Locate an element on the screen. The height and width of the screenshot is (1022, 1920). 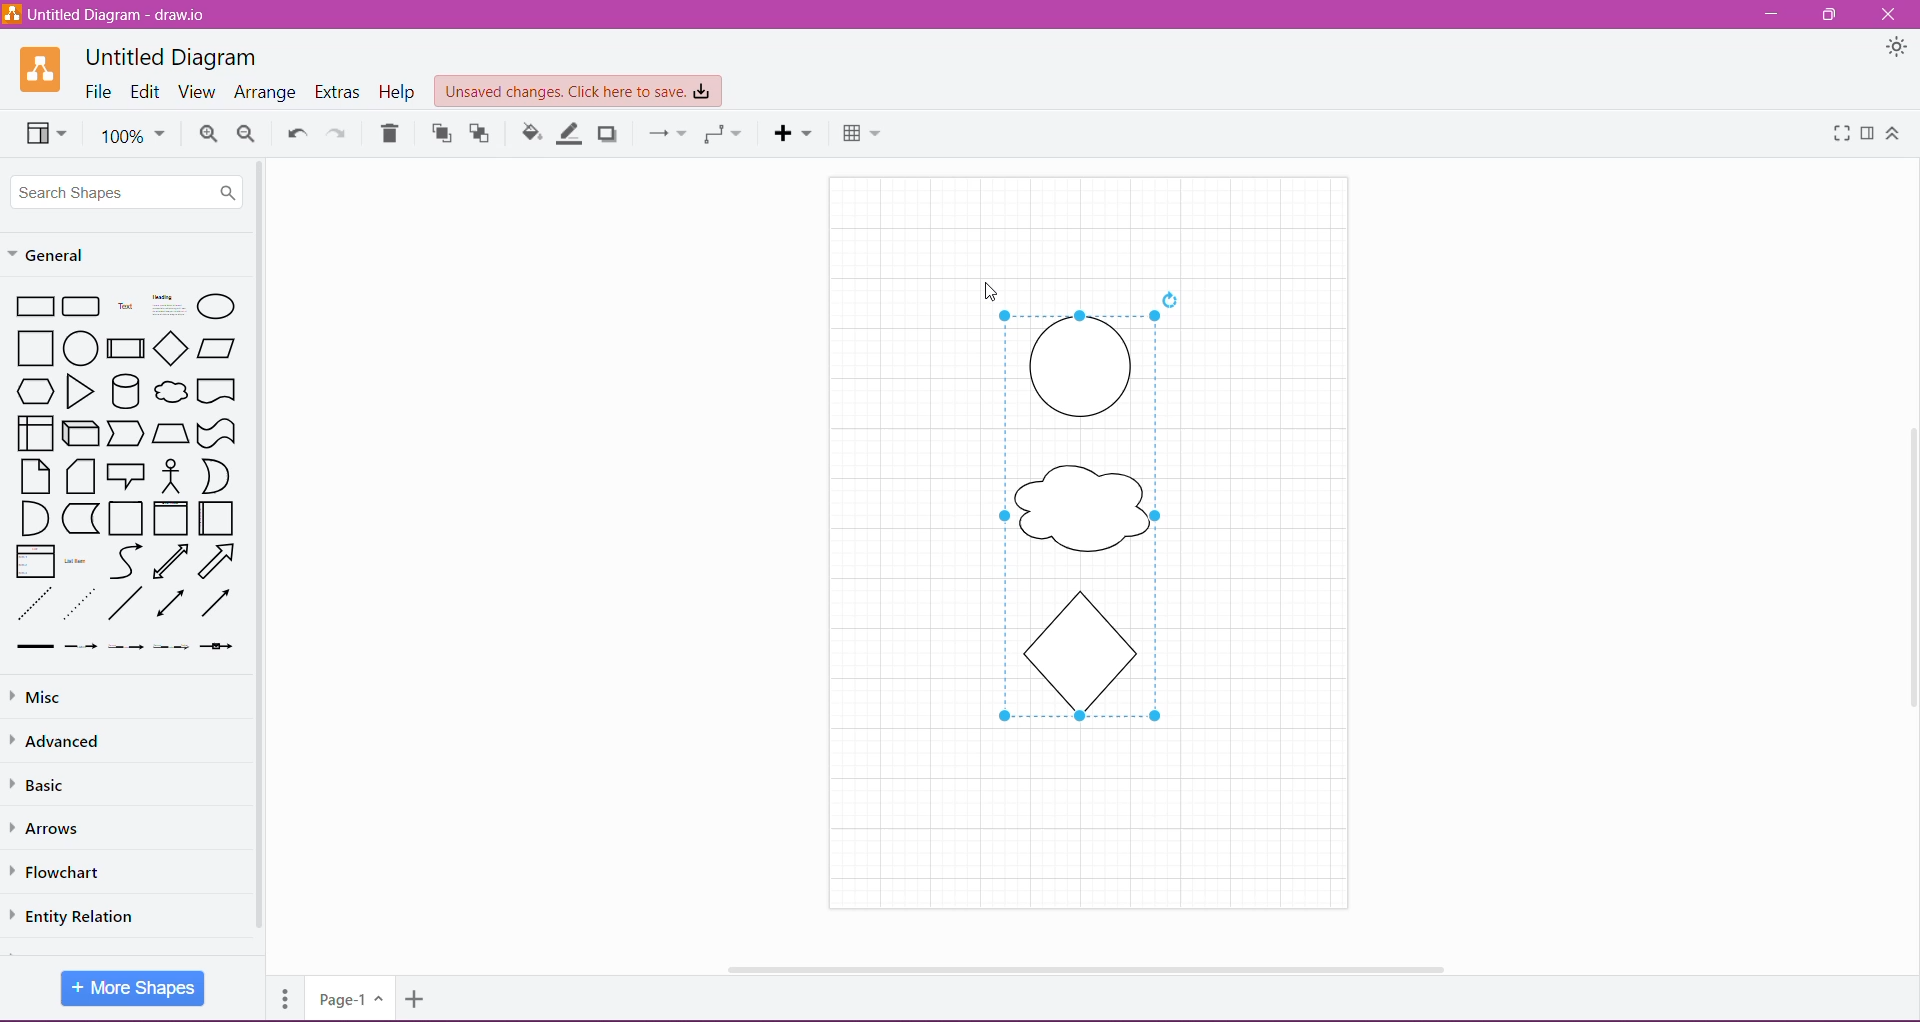
View is located at coordinates (196, 92).